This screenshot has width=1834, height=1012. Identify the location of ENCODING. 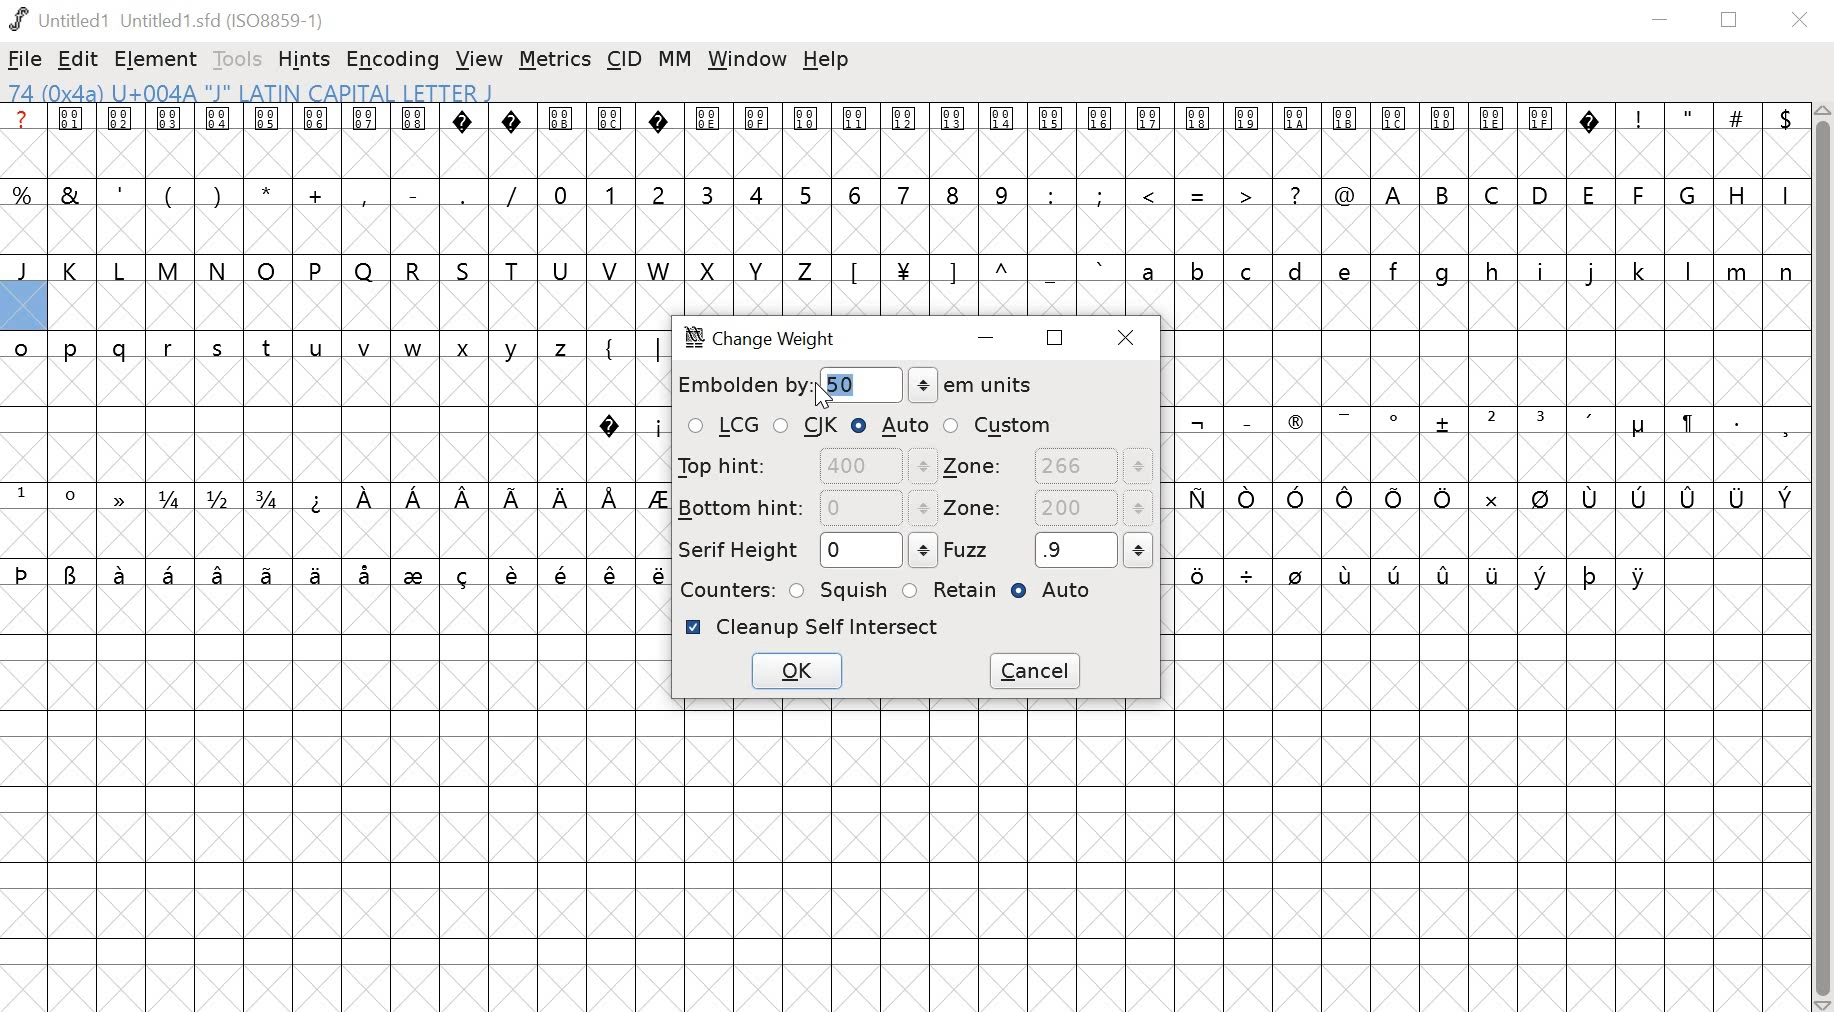
(393, 60).